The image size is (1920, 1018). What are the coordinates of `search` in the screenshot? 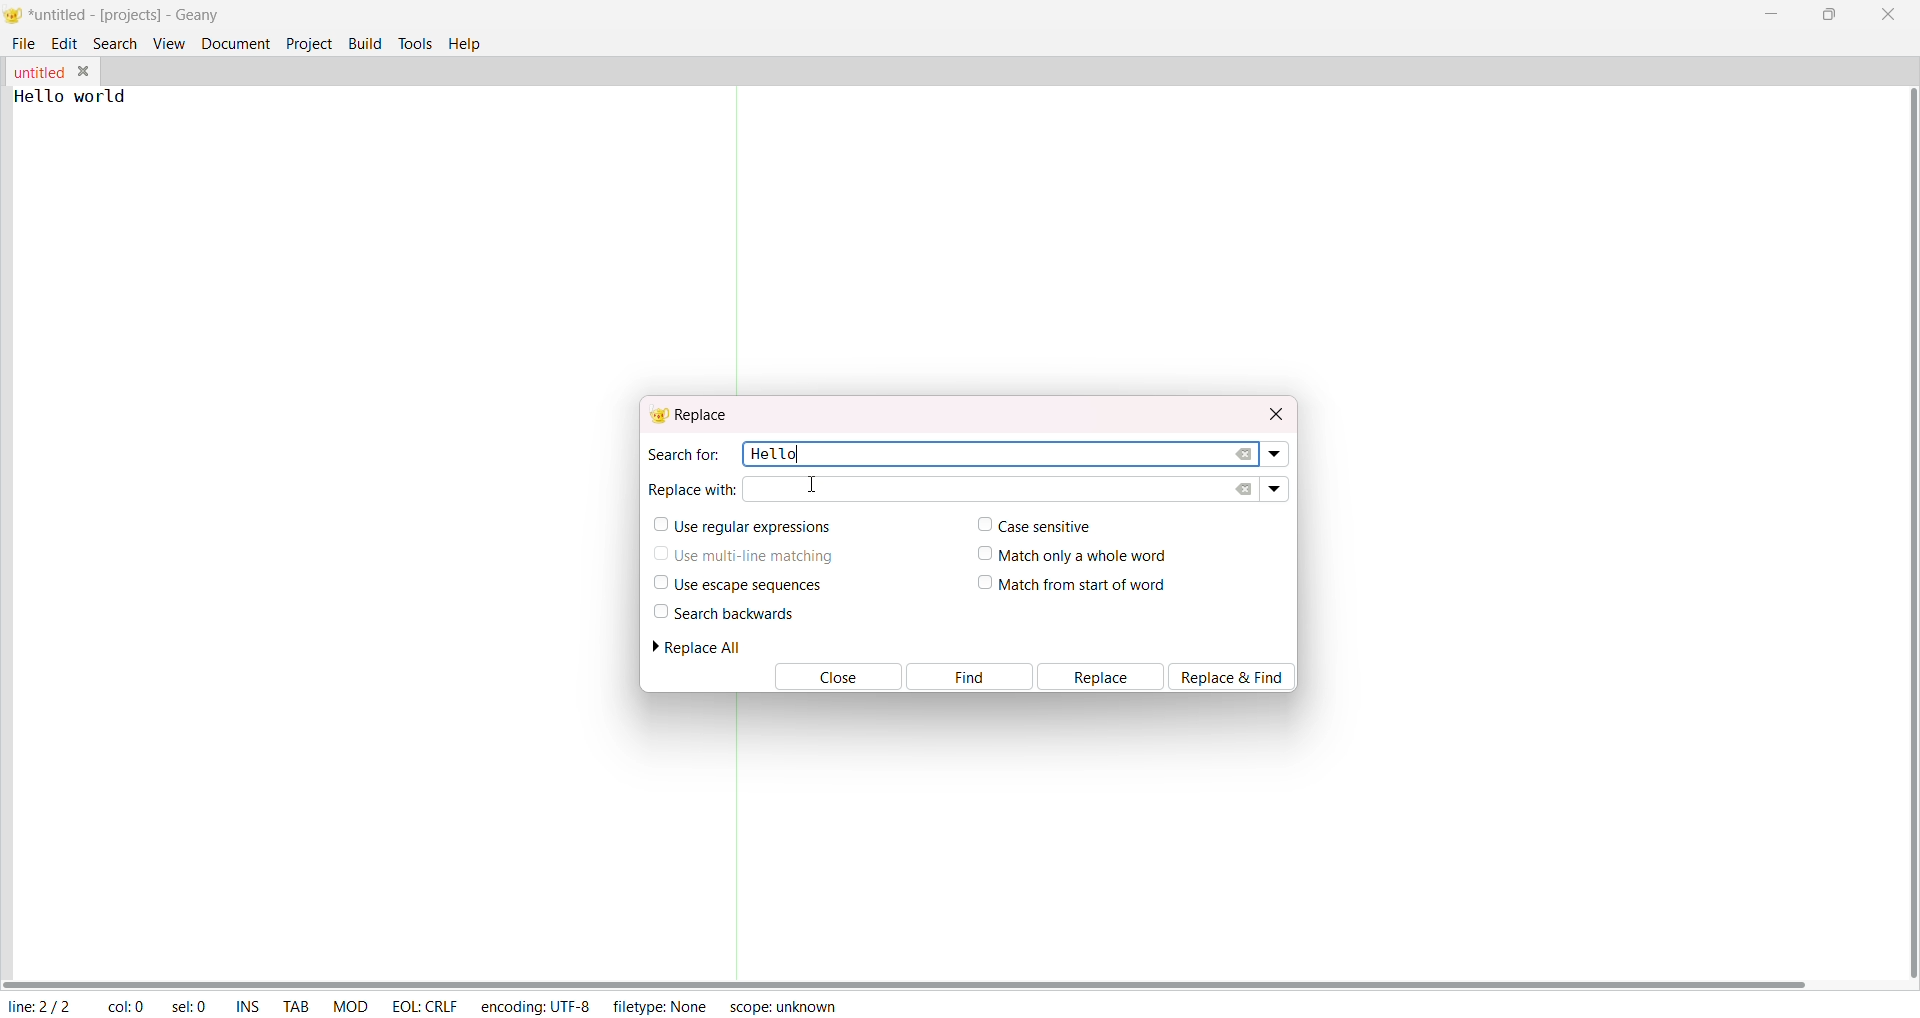 It's located at (116, 42).